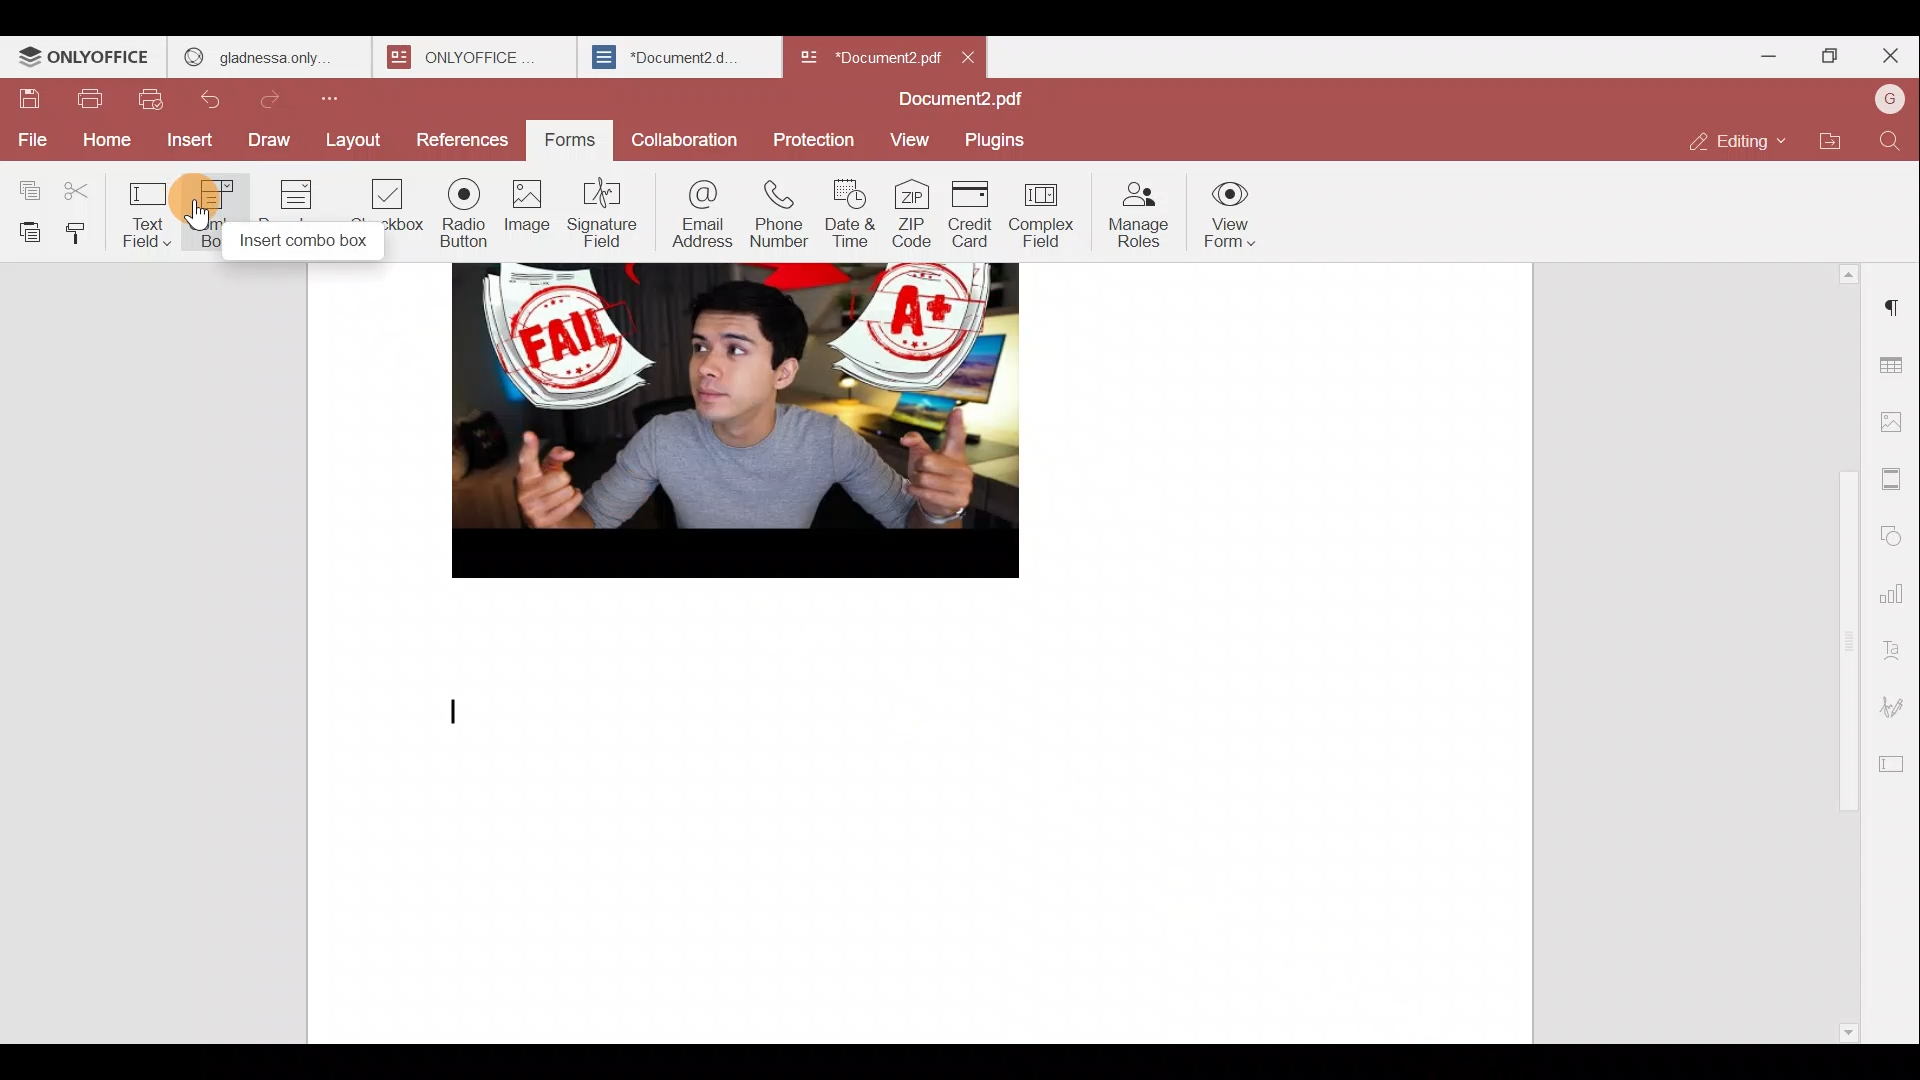 Image resolution: width=1920 pixels, height=1080 pixels. I want to click on Text field, so click(154, 217).